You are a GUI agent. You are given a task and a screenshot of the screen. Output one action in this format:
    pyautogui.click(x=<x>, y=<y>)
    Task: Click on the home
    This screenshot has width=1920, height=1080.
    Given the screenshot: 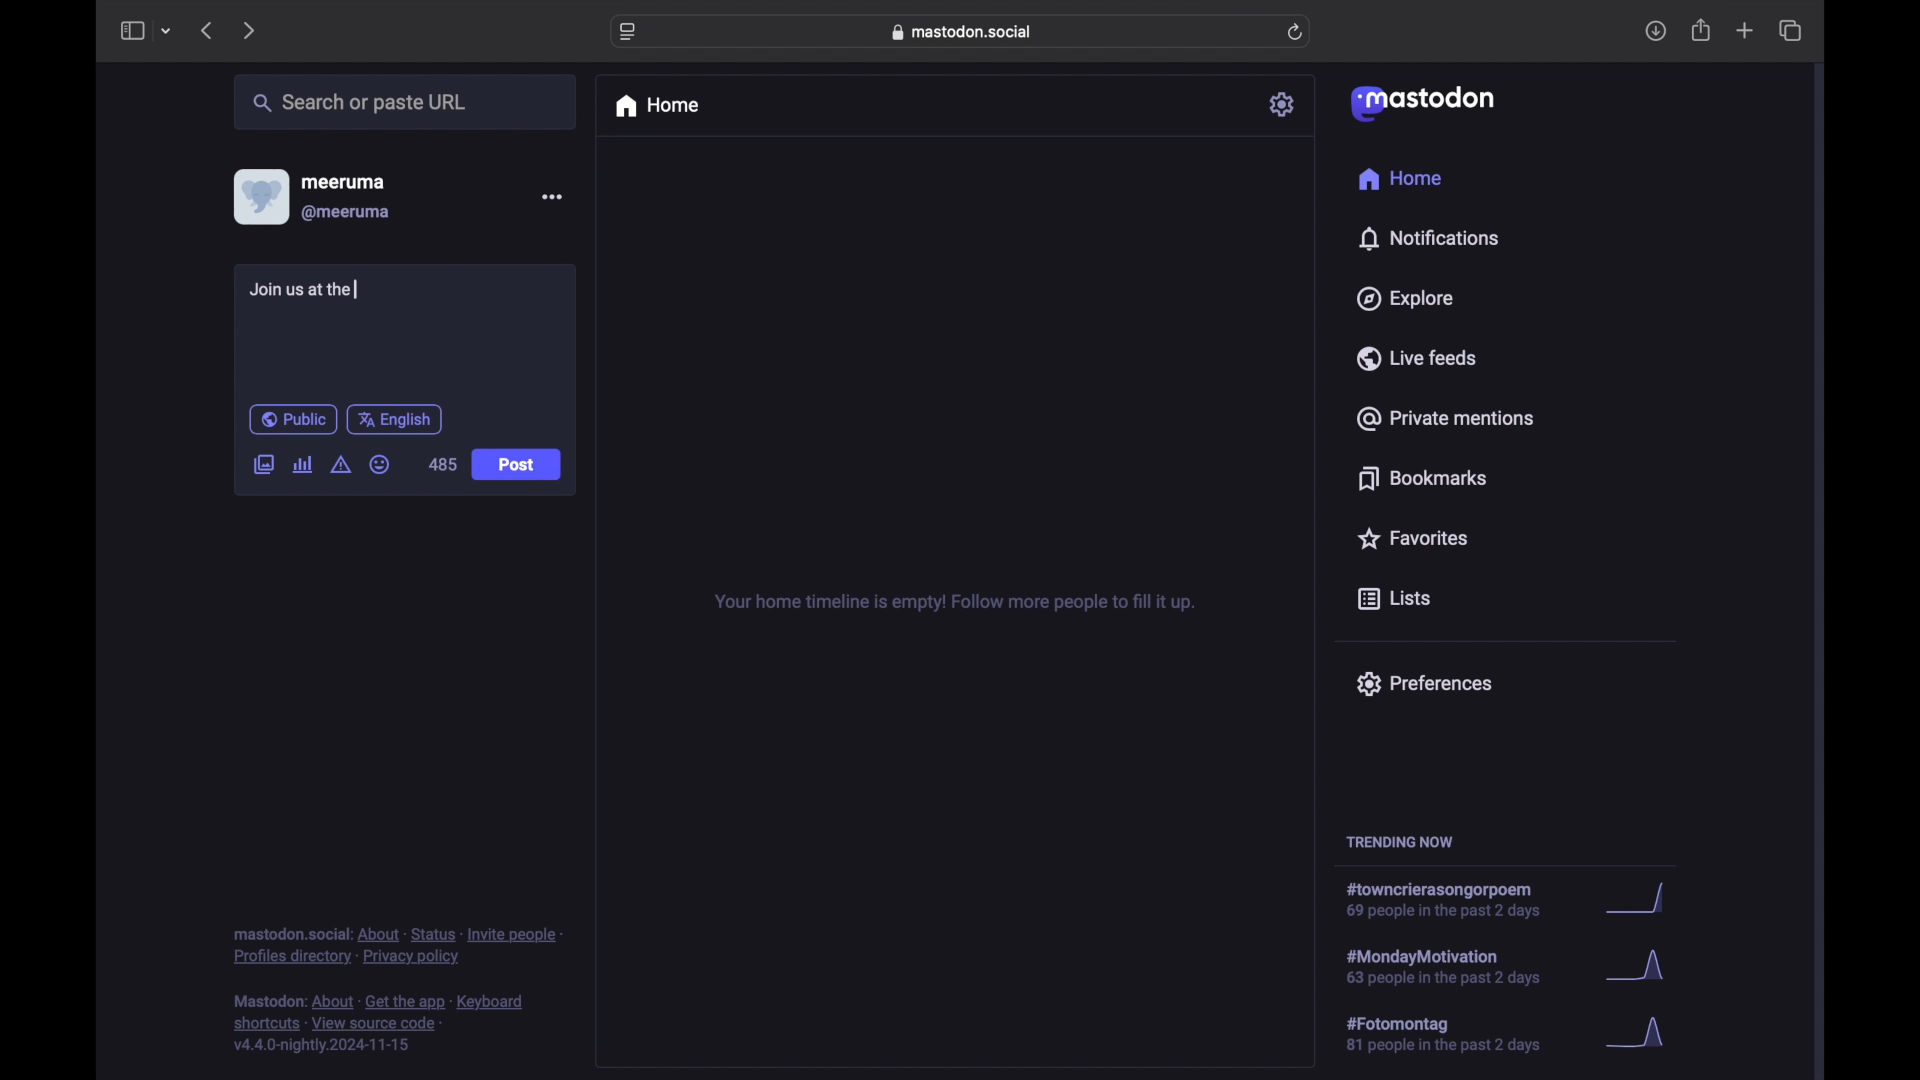 What is the action you would take?
    pyautogui.click(x=656, y=106)
    